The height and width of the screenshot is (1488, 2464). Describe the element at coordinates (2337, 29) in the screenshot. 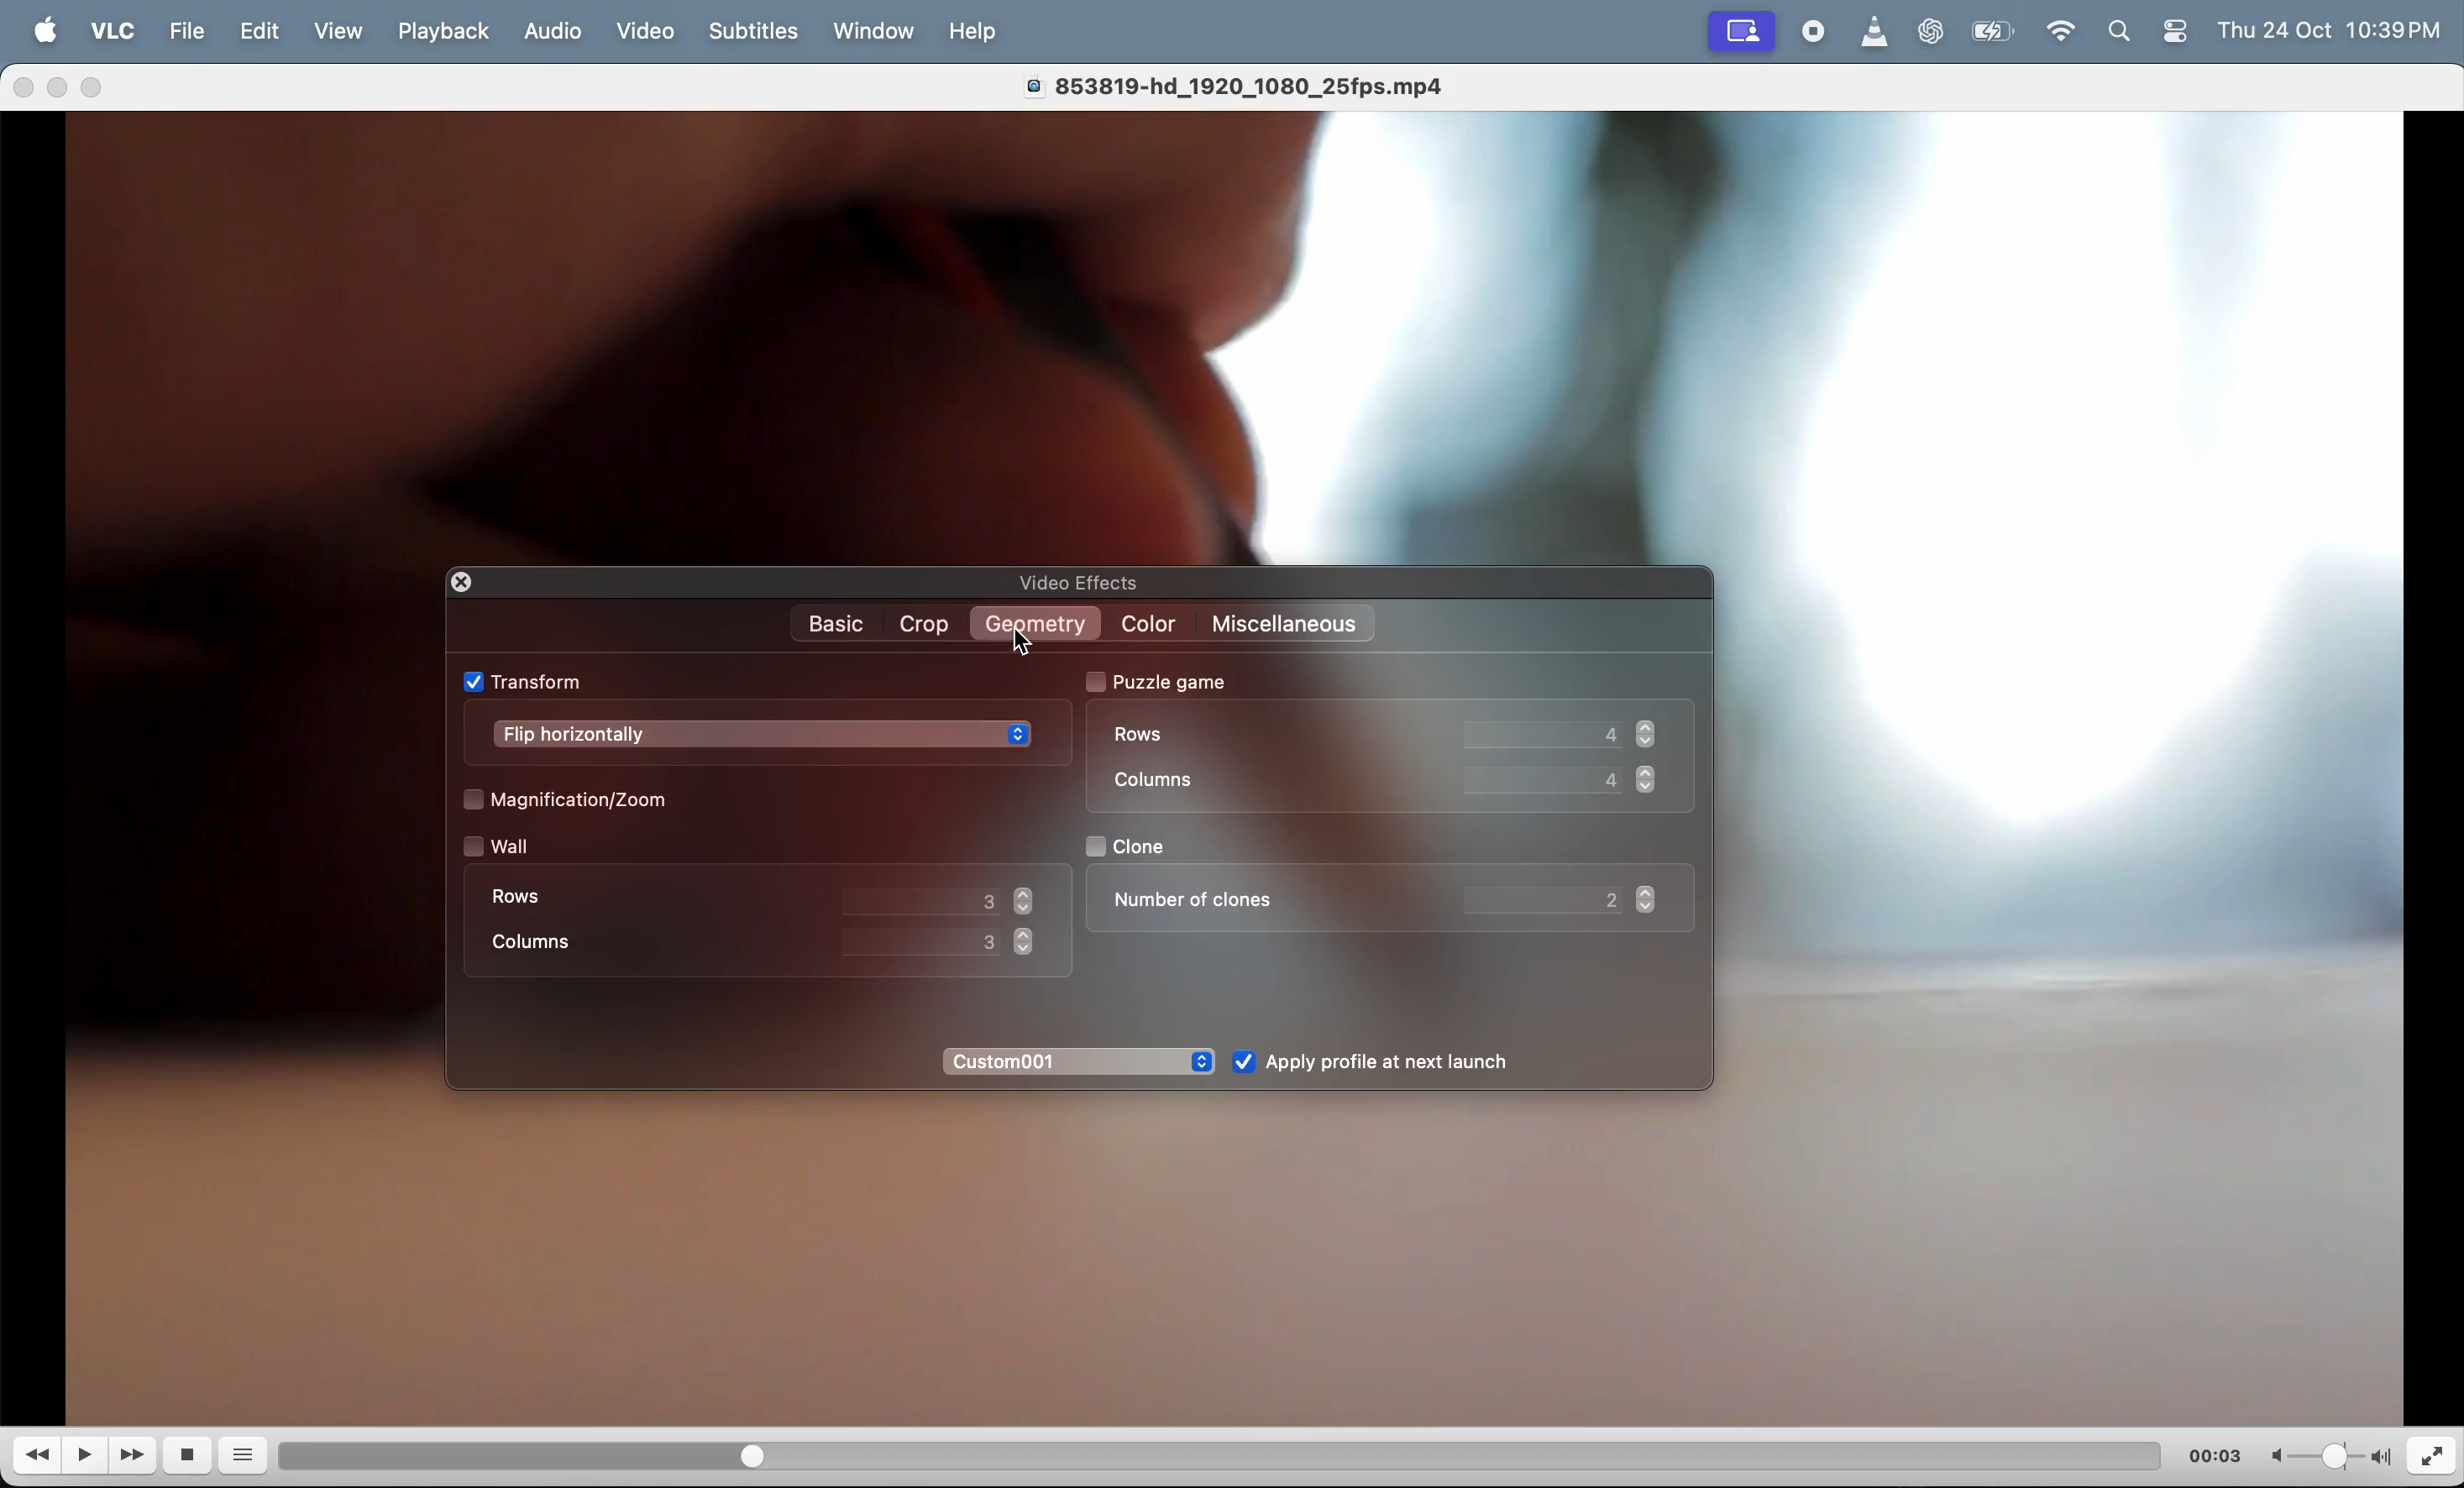

I see `time and date` at that location.